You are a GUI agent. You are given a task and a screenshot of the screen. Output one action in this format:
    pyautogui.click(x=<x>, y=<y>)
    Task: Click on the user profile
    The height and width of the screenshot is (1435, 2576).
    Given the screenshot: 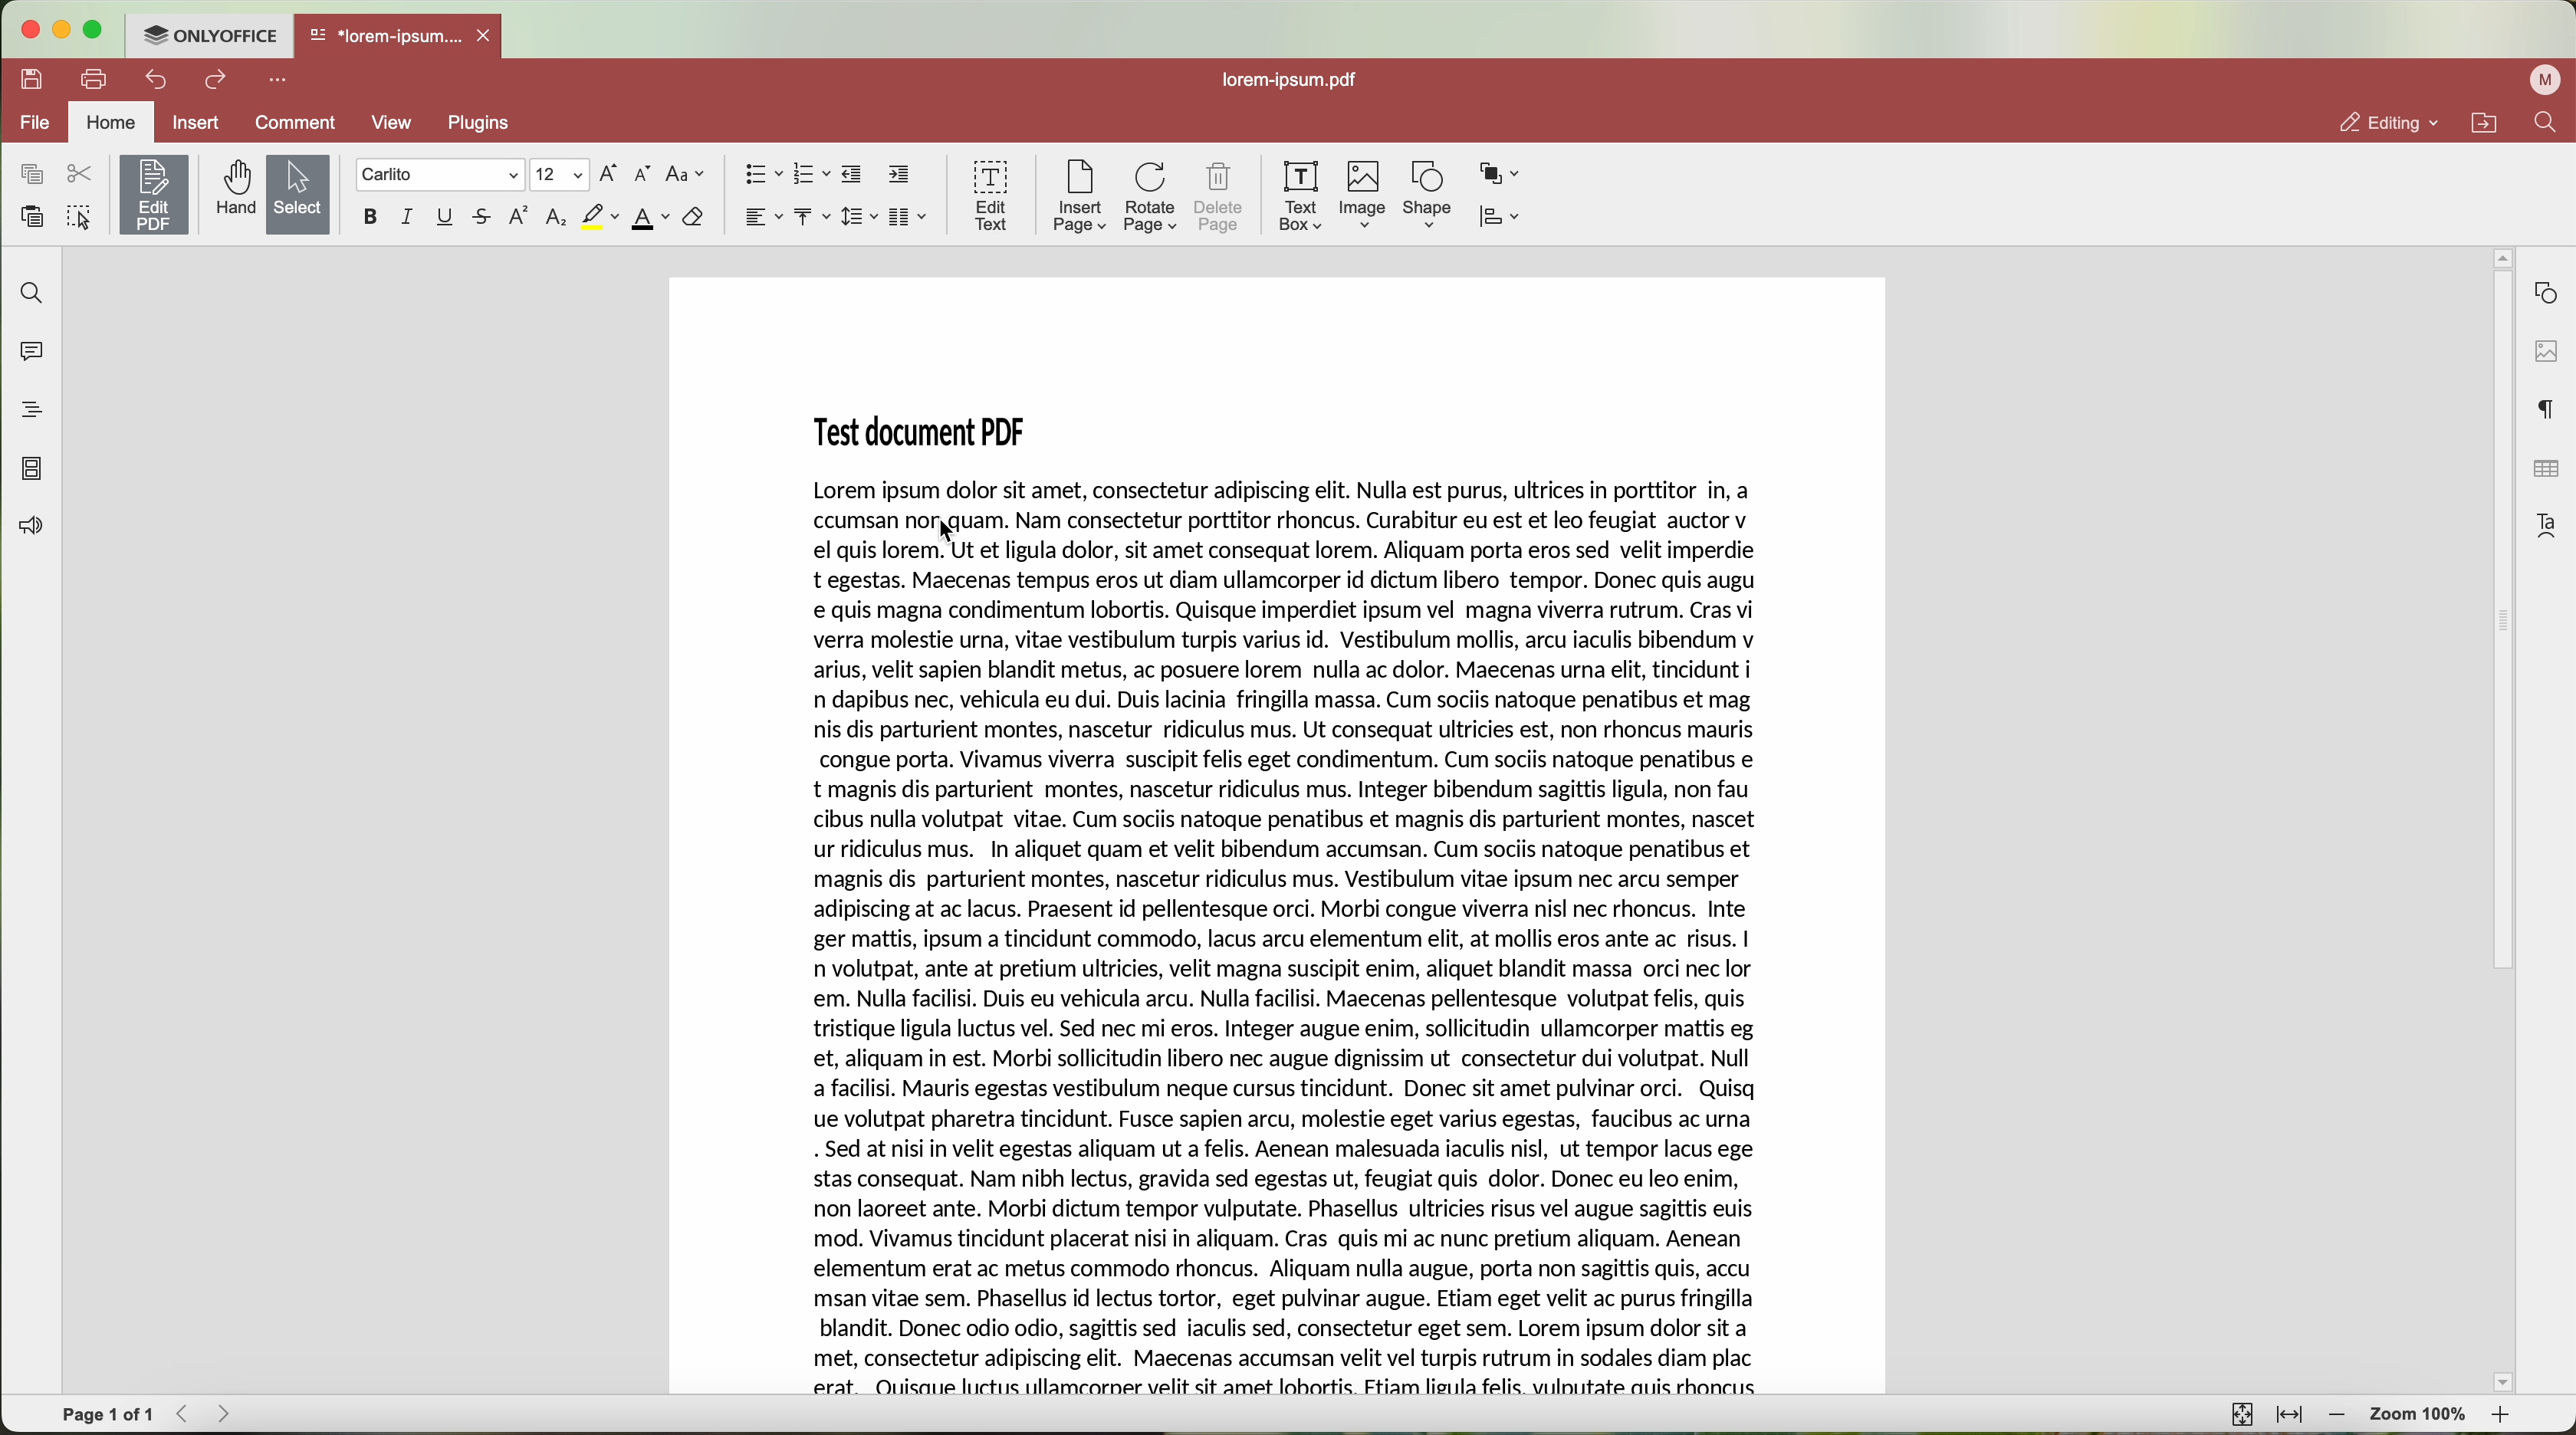 What is the action you would take?
    pyautogui.click(x=2545, y=83)
    